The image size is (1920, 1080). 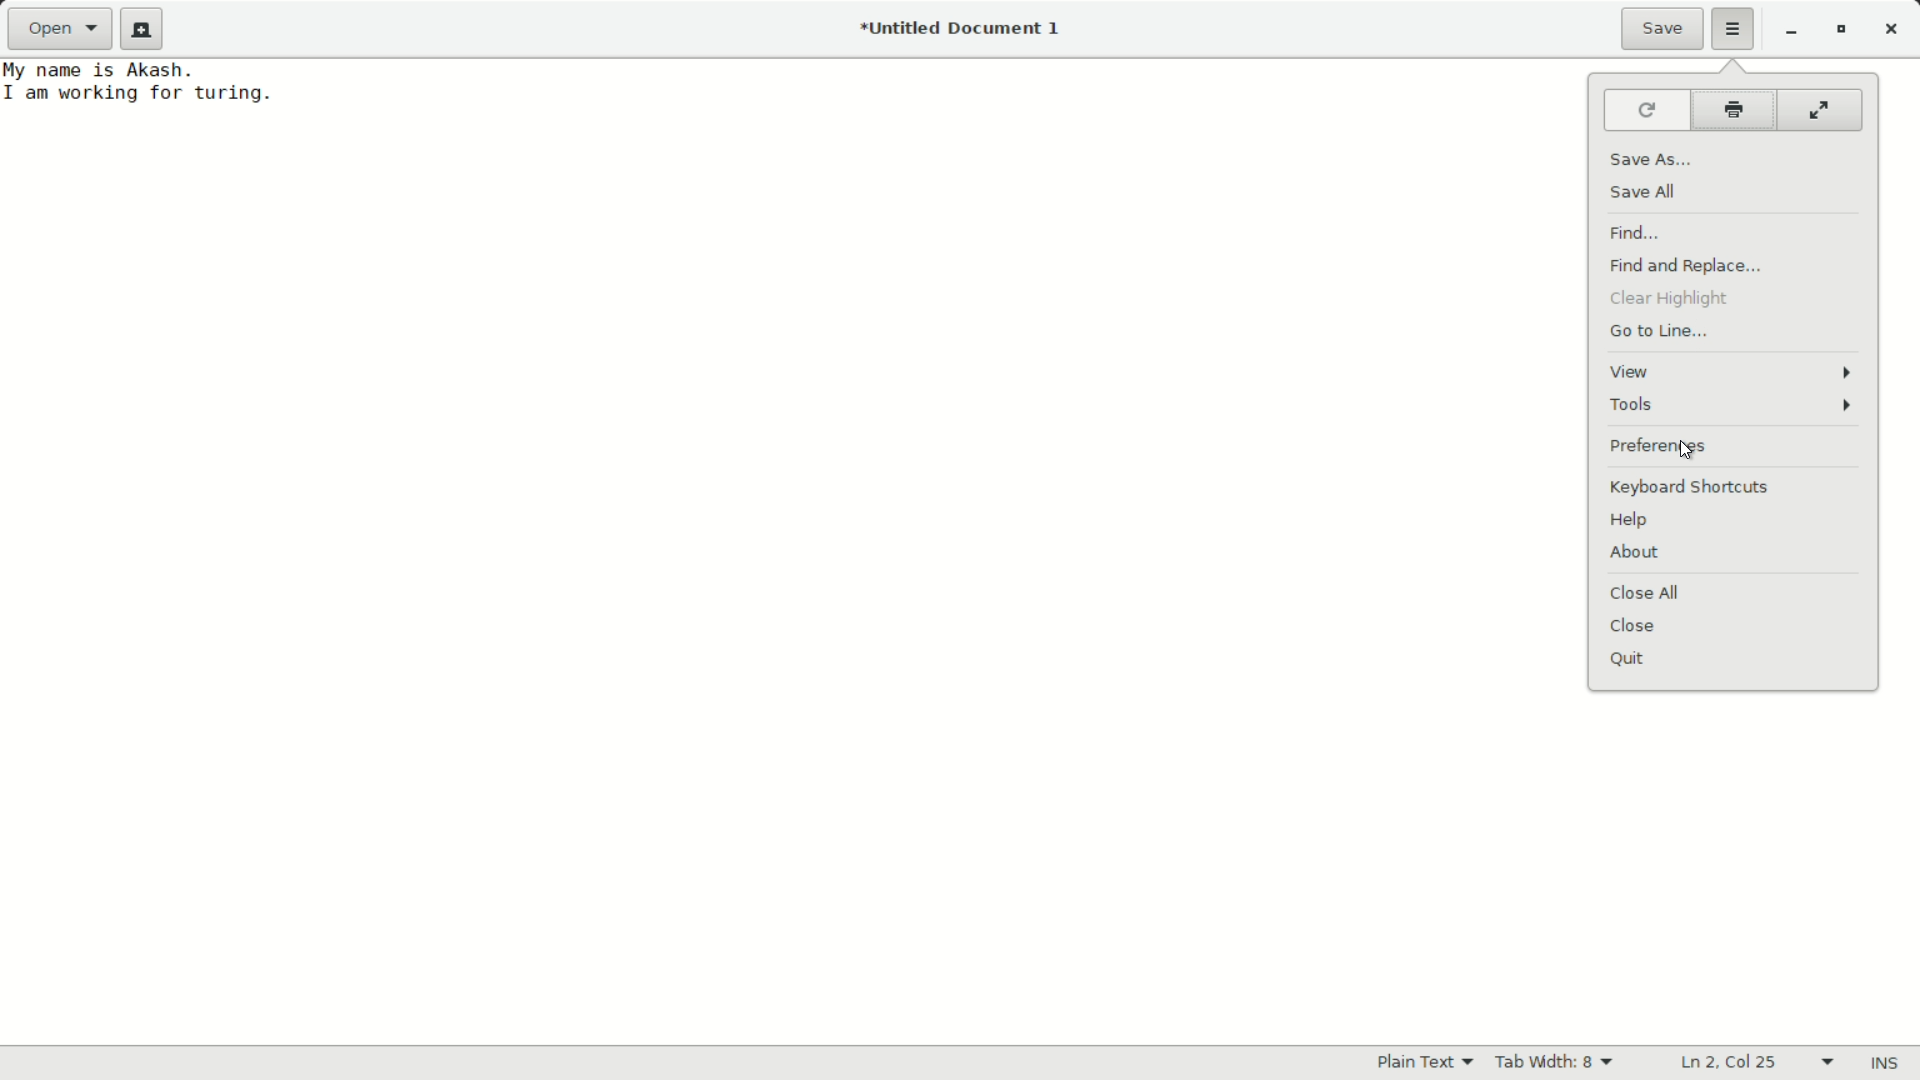 What do you see at coordinates (58, 27) in the screenshot?
I see `open a file` at bounding box center [58, 27].